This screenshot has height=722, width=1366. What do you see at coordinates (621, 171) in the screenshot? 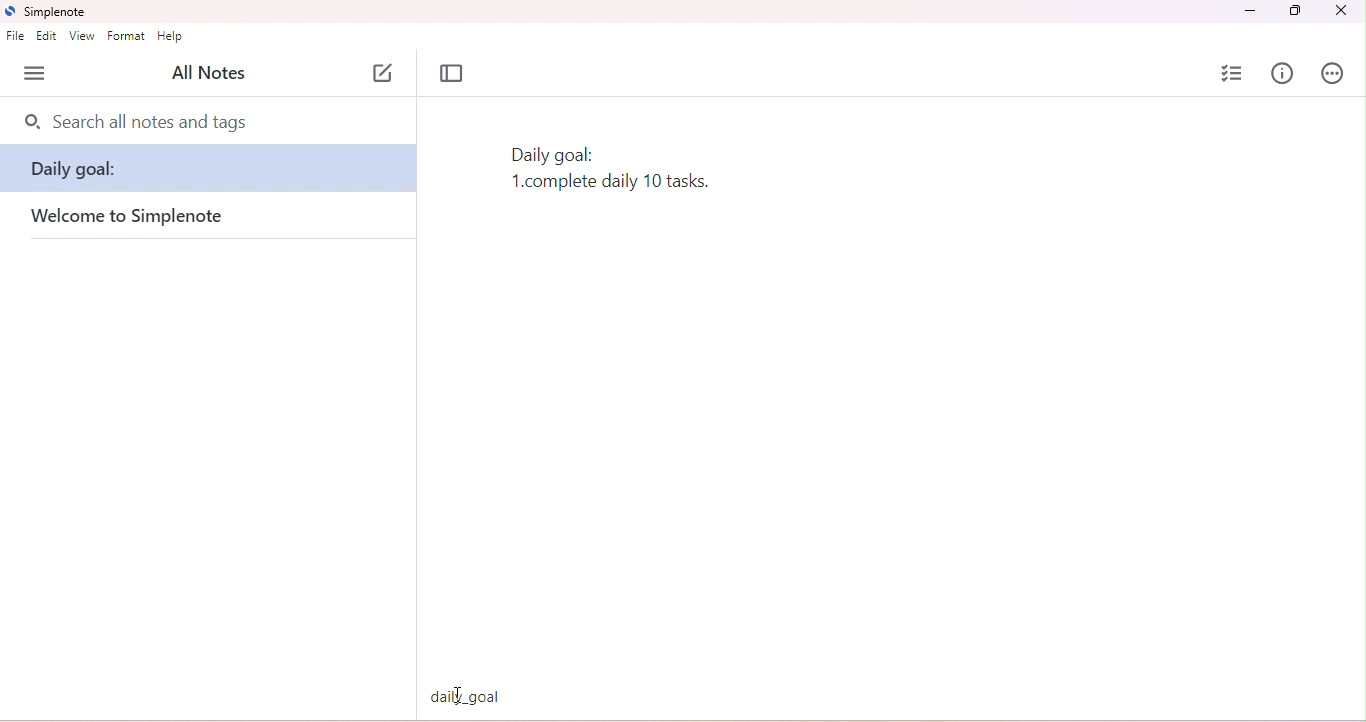
I see `text typed` at bounding box center [621, 171].